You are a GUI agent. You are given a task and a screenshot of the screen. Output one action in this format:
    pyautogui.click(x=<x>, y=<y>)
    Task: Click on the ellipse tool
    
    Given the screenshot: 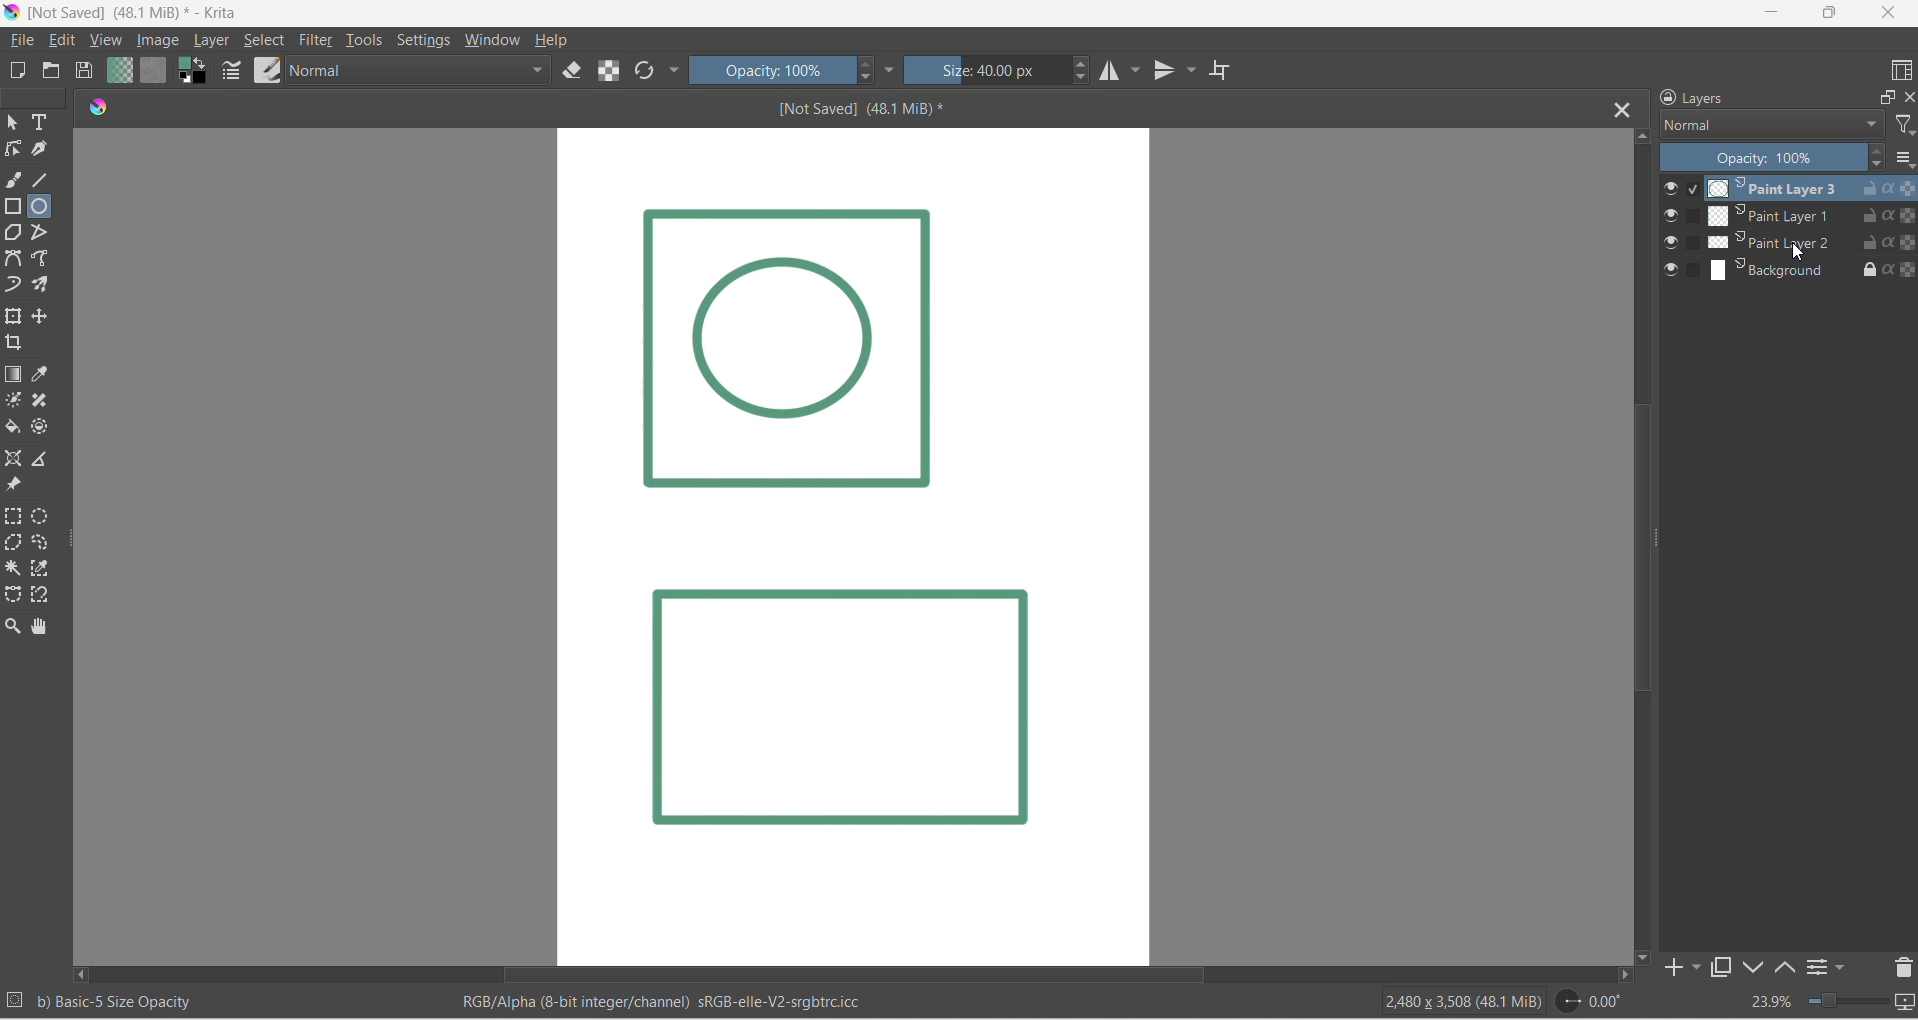 What is the action you would take?
    pyautogui.click(x=47, y=208)
    